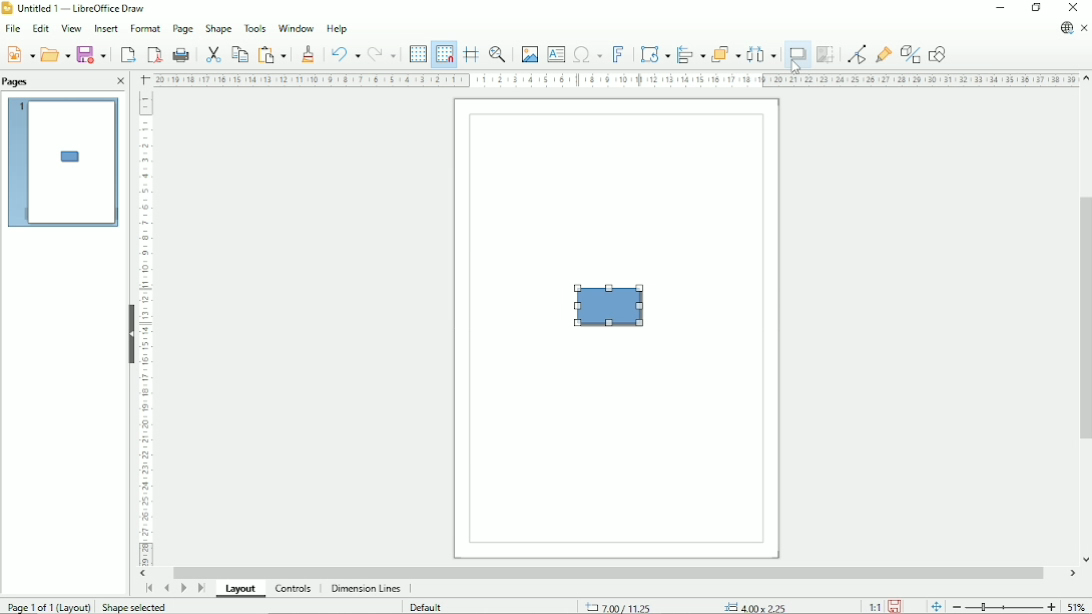  What do you see at coordinates (383, 54) in the screenshot?
I see `Redo` at bounding box center [383, 54].